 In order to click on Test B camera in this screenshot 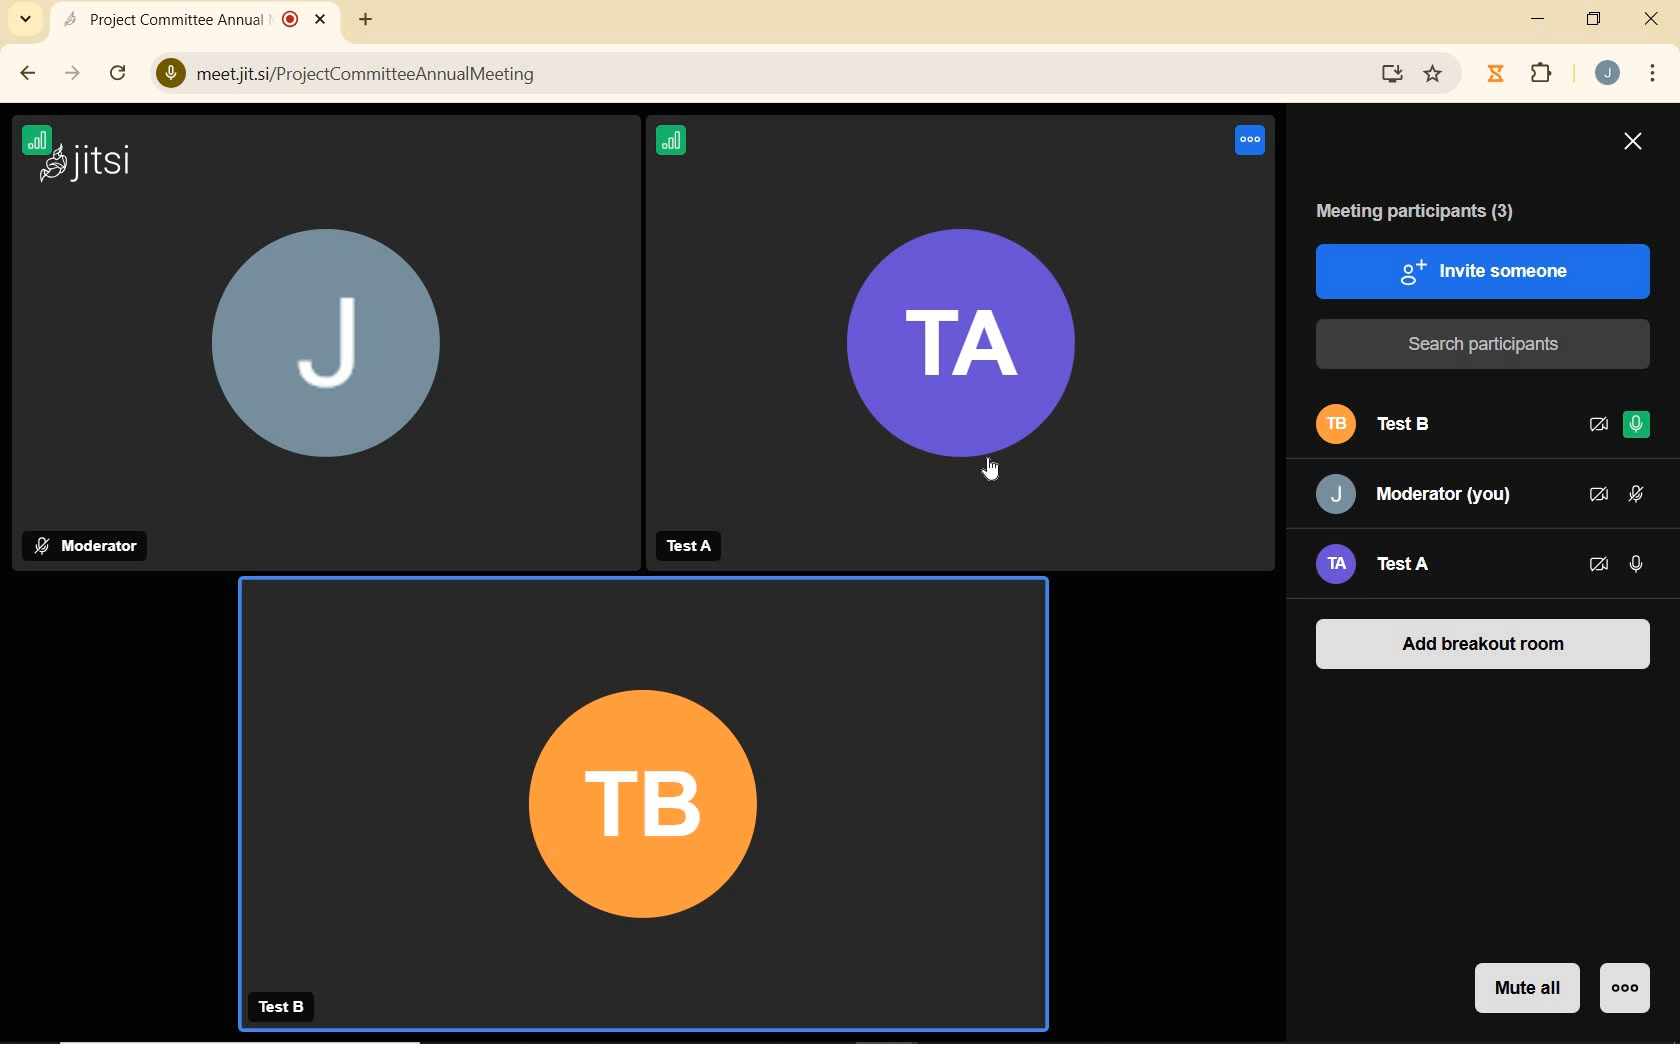, I will do `click(644, 781)`.